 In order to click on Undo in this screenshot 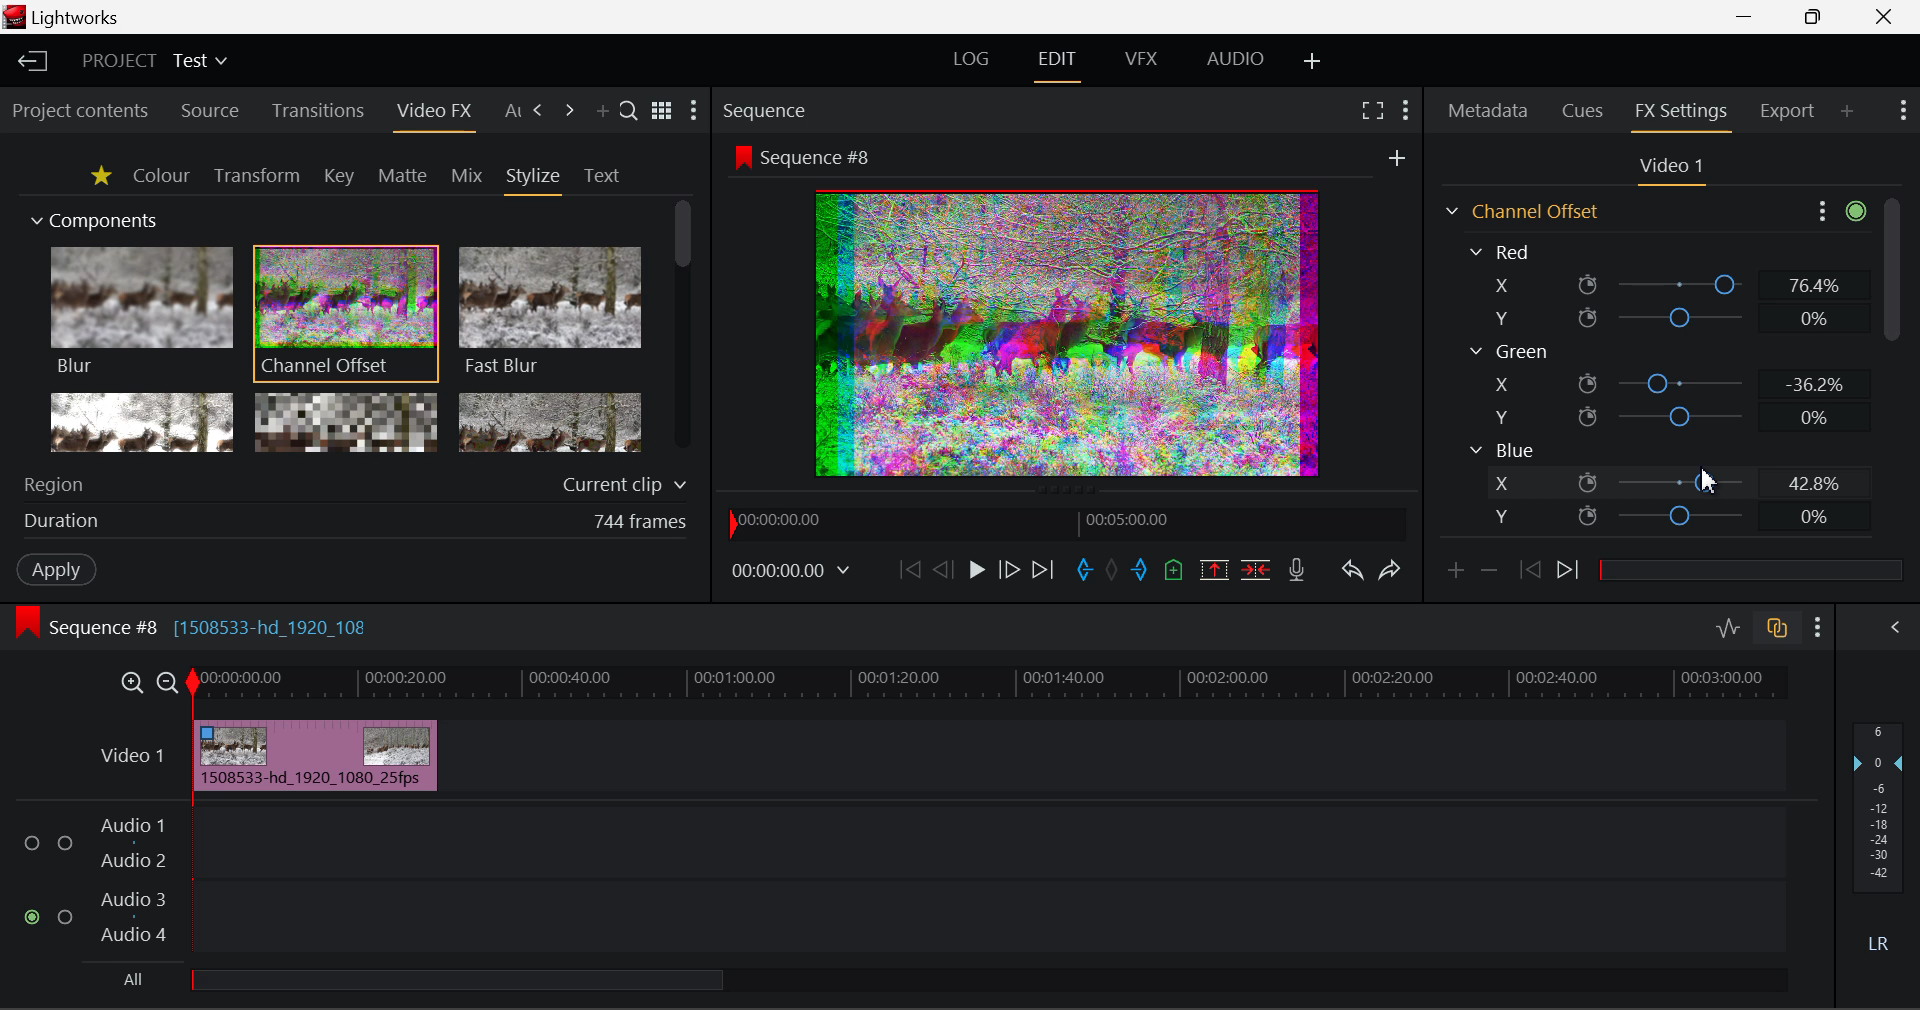, I will do `click(1355, 573)`.